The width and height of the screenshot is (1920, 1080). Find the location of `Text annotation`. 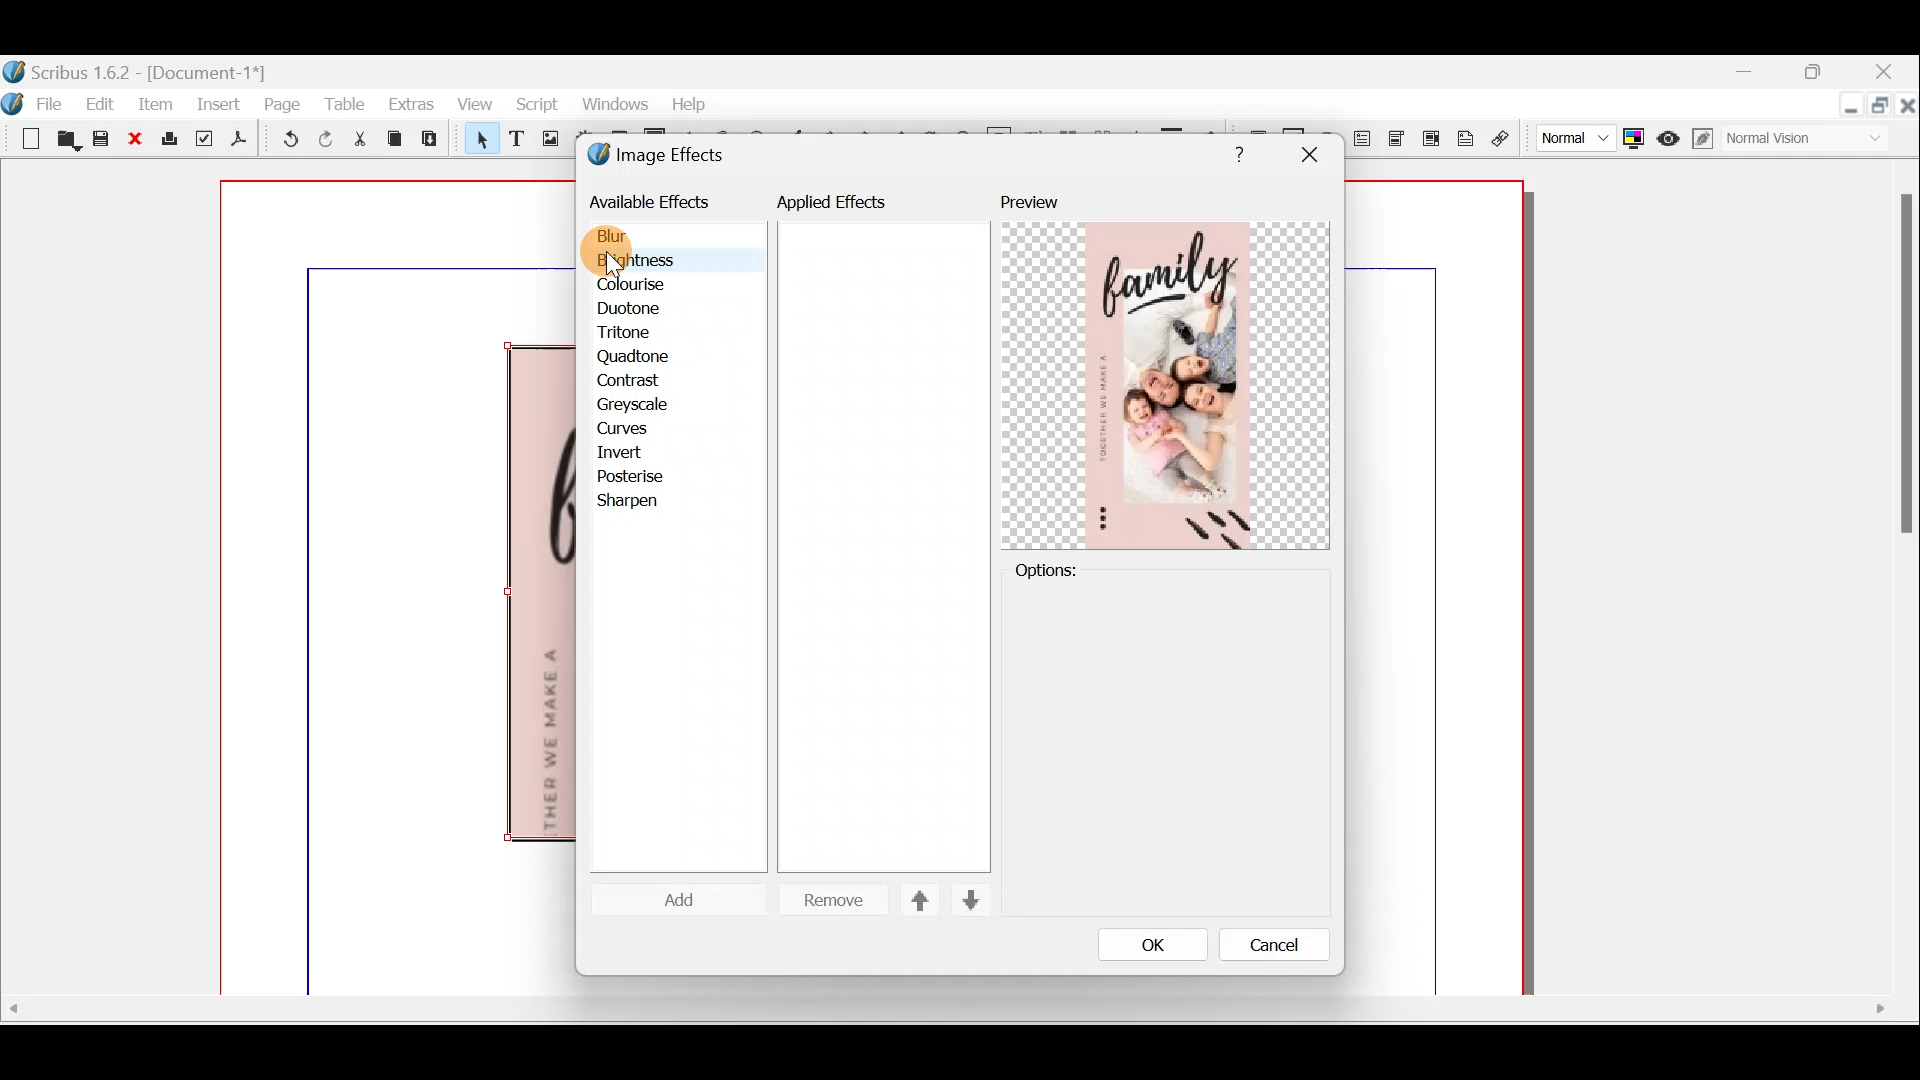

Text annotation is located at coordinates (1465, 136).